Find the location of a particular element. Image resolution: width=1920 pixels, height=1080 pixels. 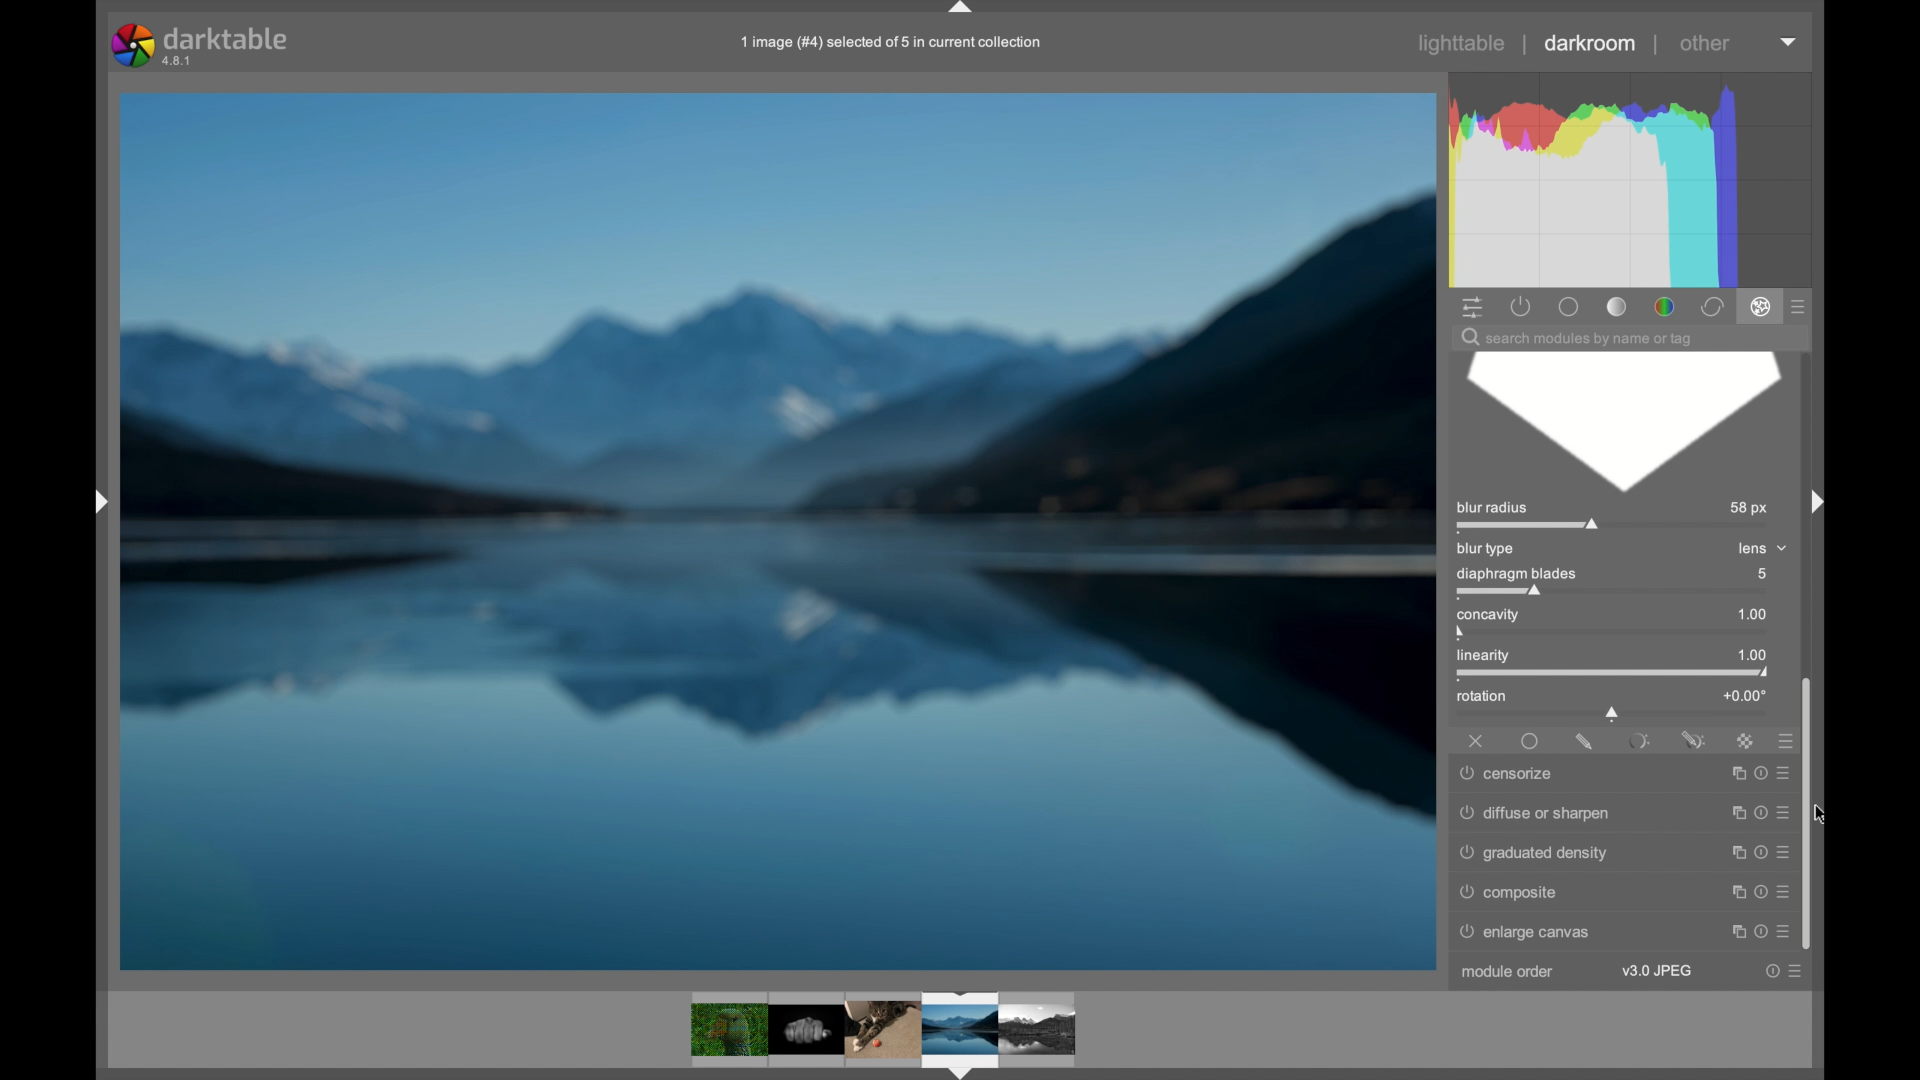

 is located at coordinates (88, 504).